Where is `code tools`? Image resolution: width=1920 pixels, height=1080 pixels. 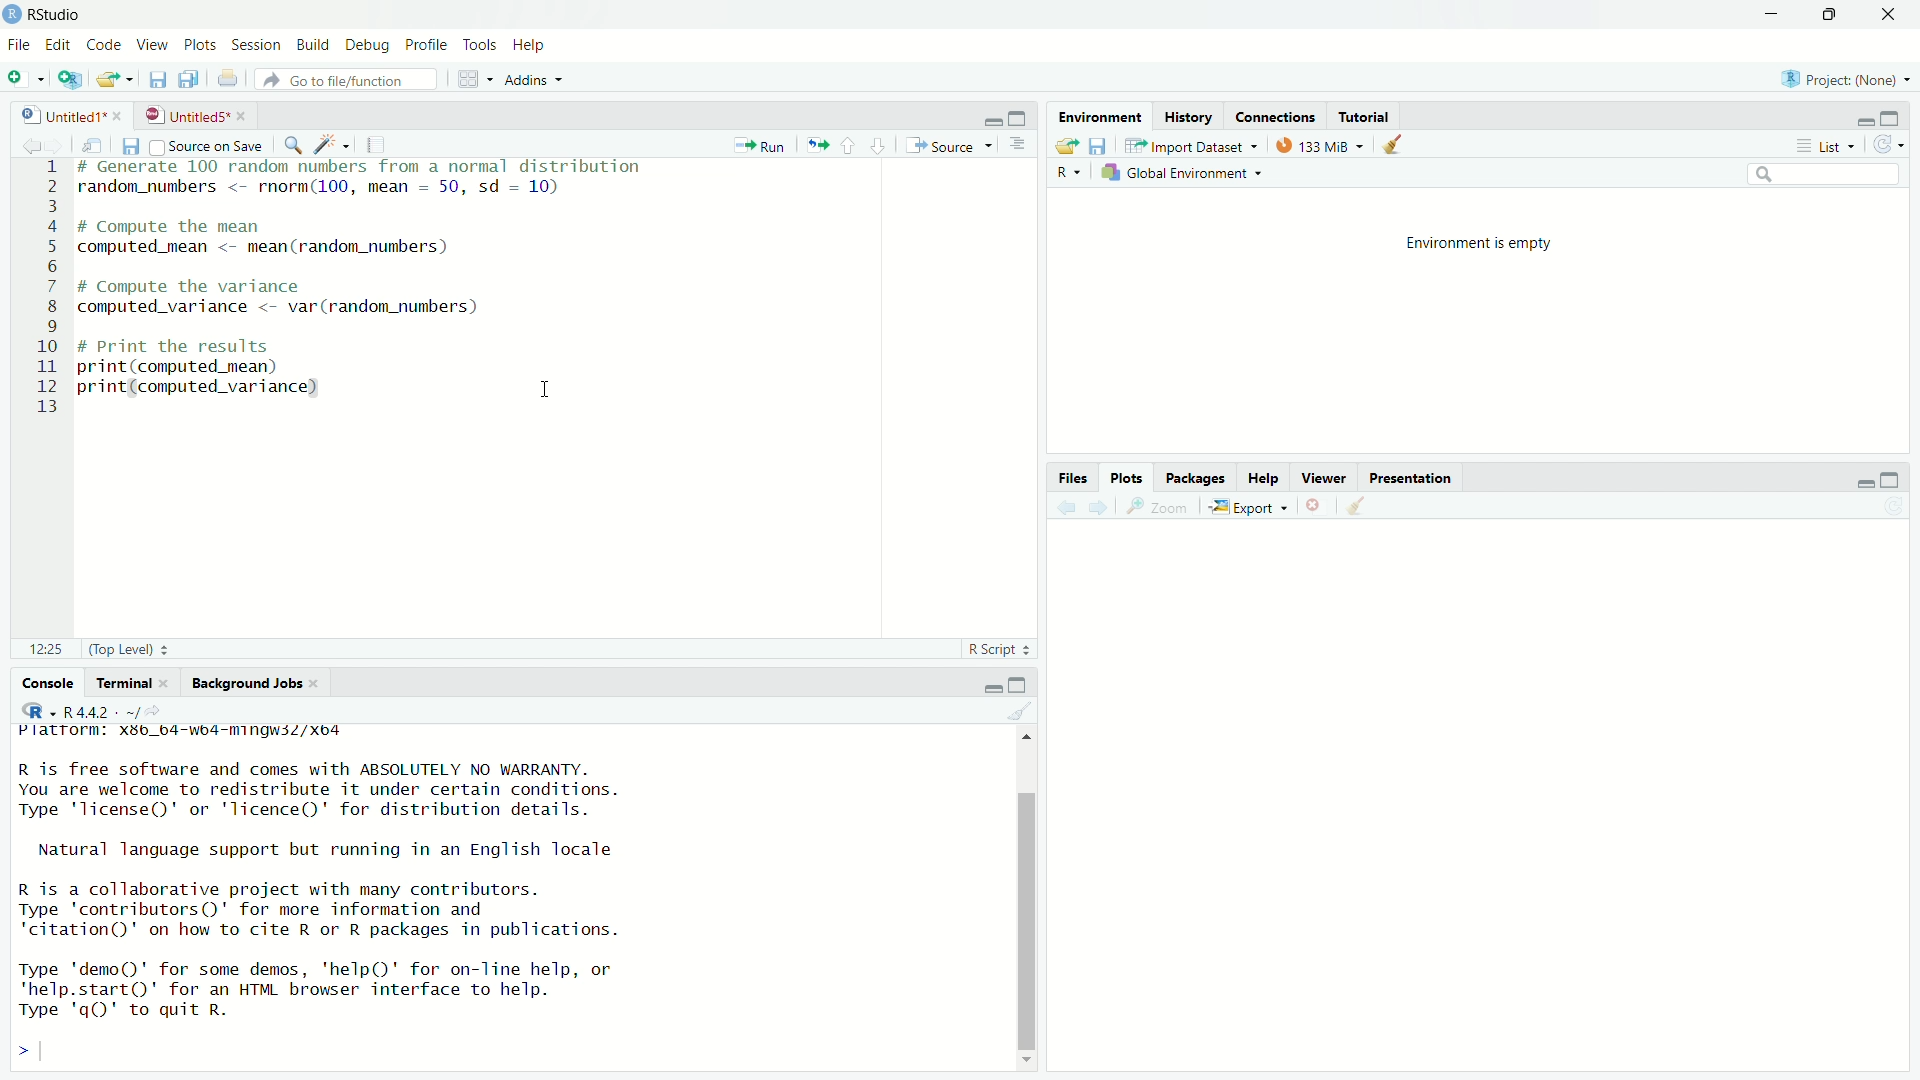 code tools is located at coordinates (330, 144).